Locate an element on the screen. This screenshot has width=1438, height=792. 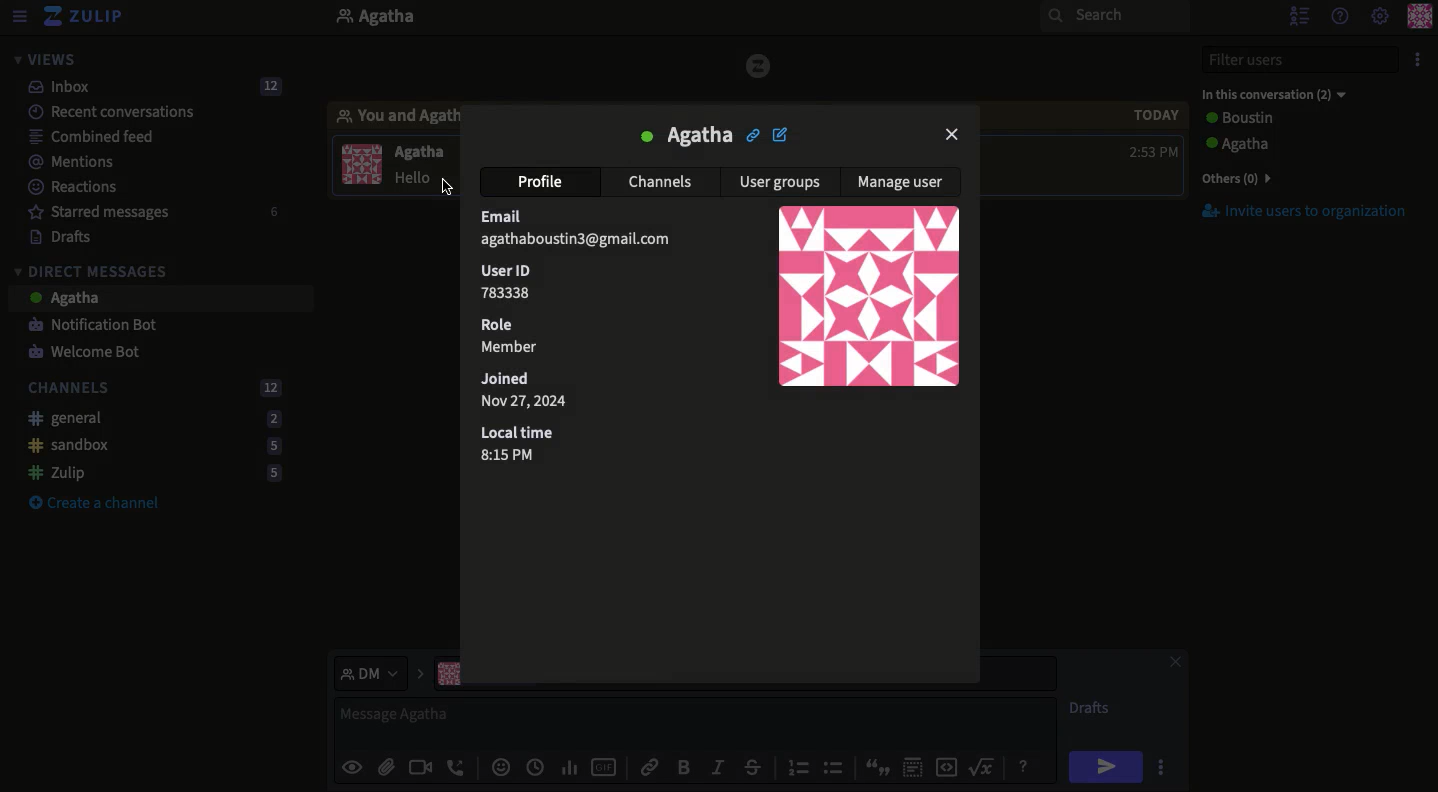
Mentions is located at coordinates (77, 163).